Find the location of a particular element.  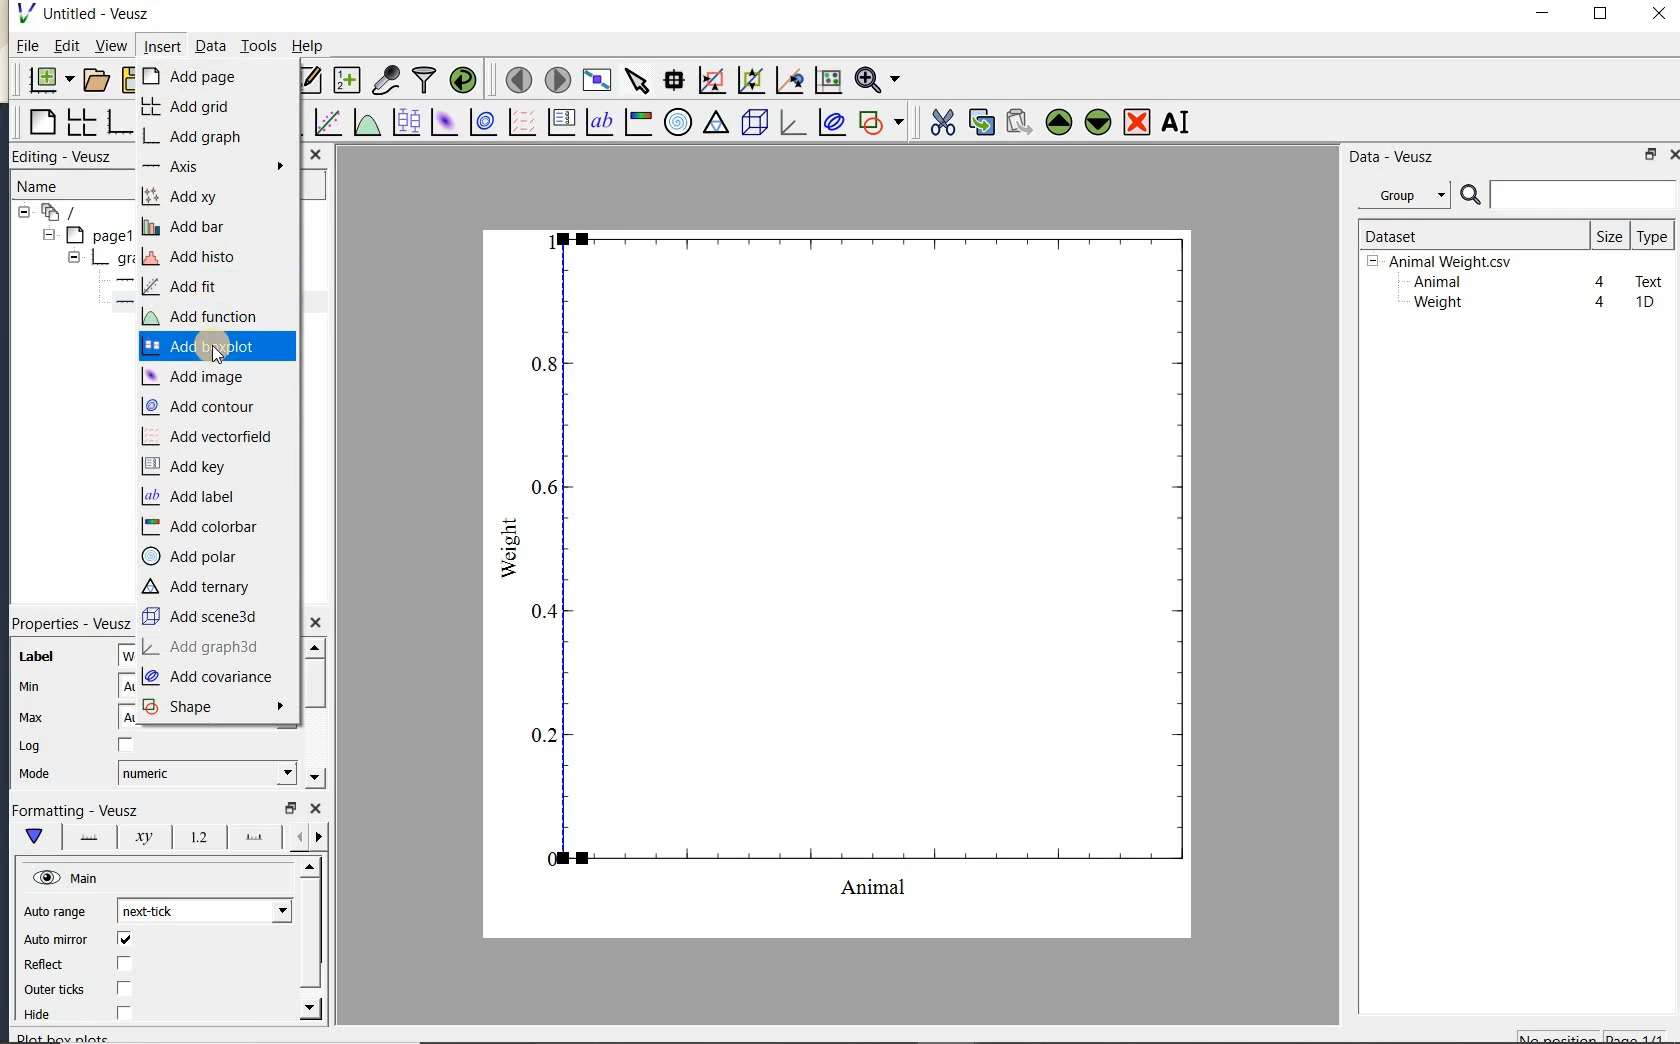

edit and enter new datasets is located at coordinates (307, 80).